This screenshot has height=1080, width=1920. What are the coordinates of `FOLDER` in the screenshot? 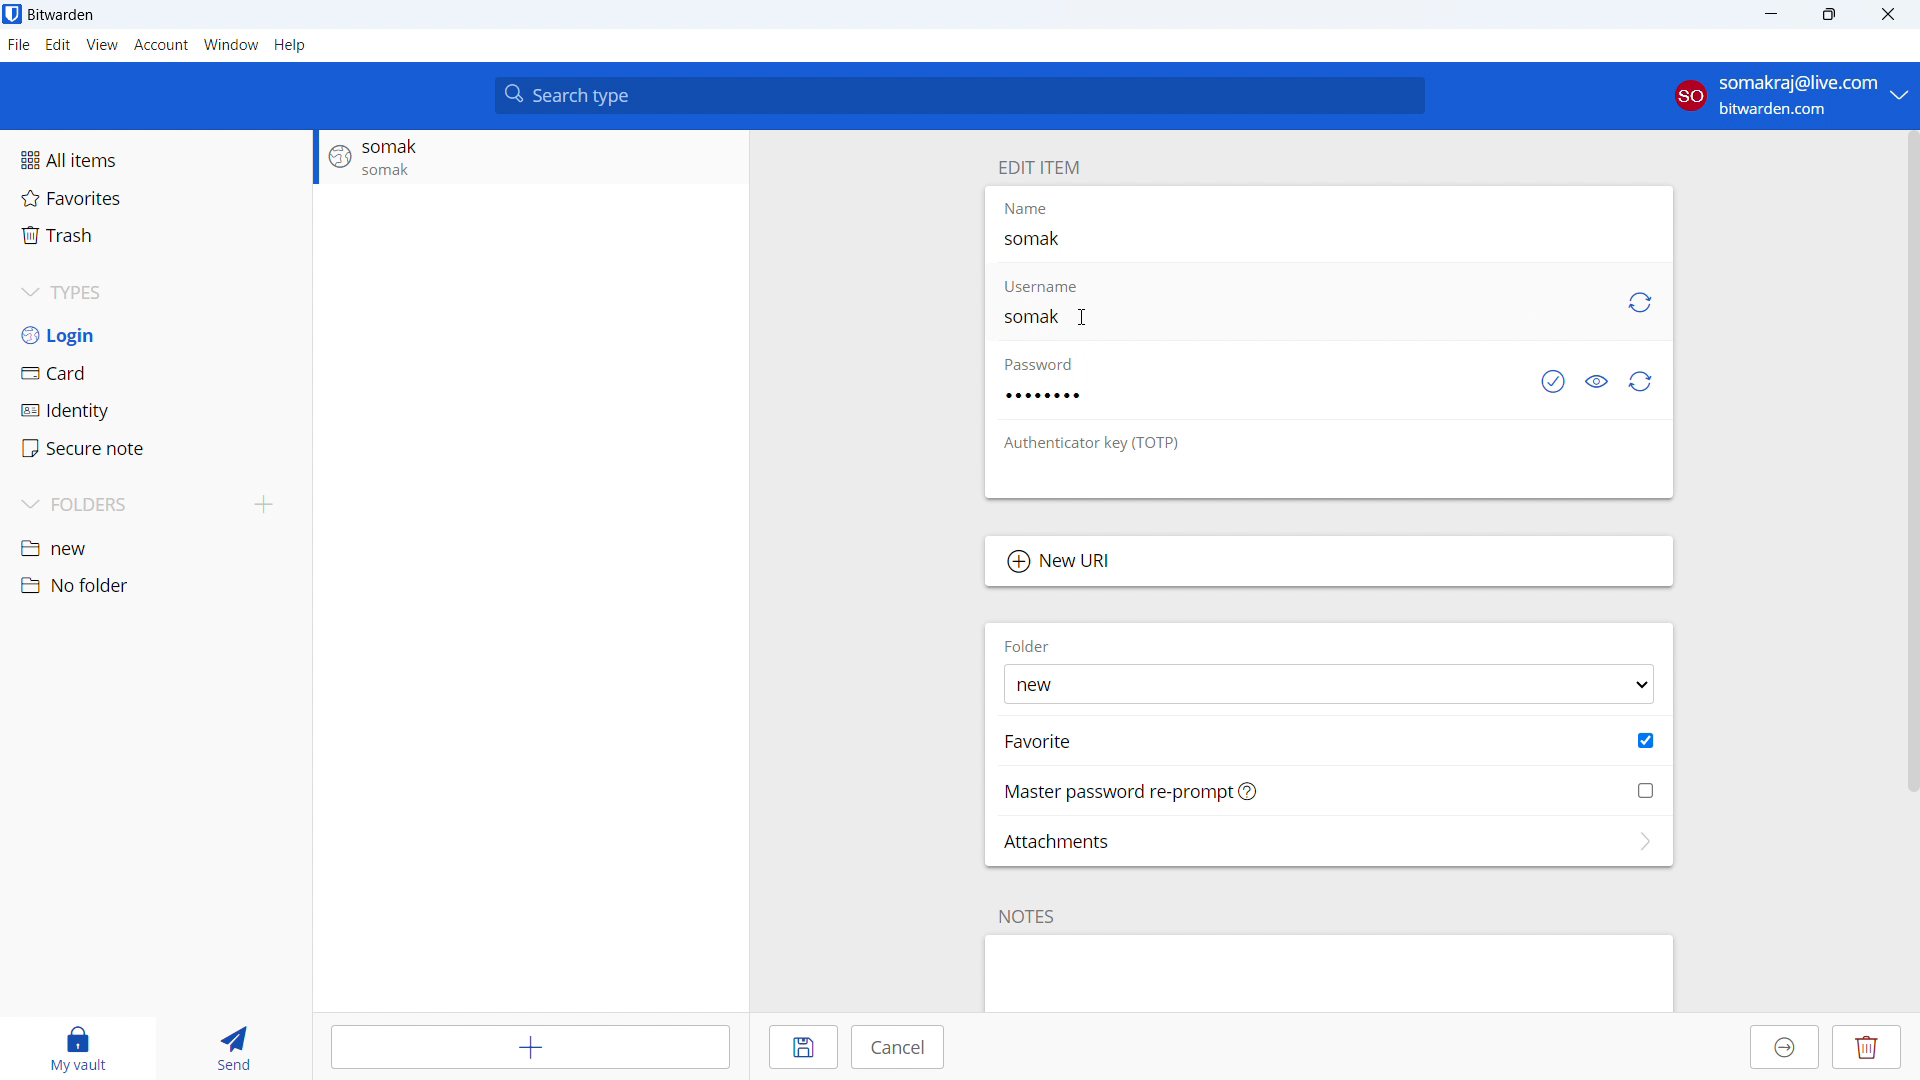 It's located at (1027, 644).